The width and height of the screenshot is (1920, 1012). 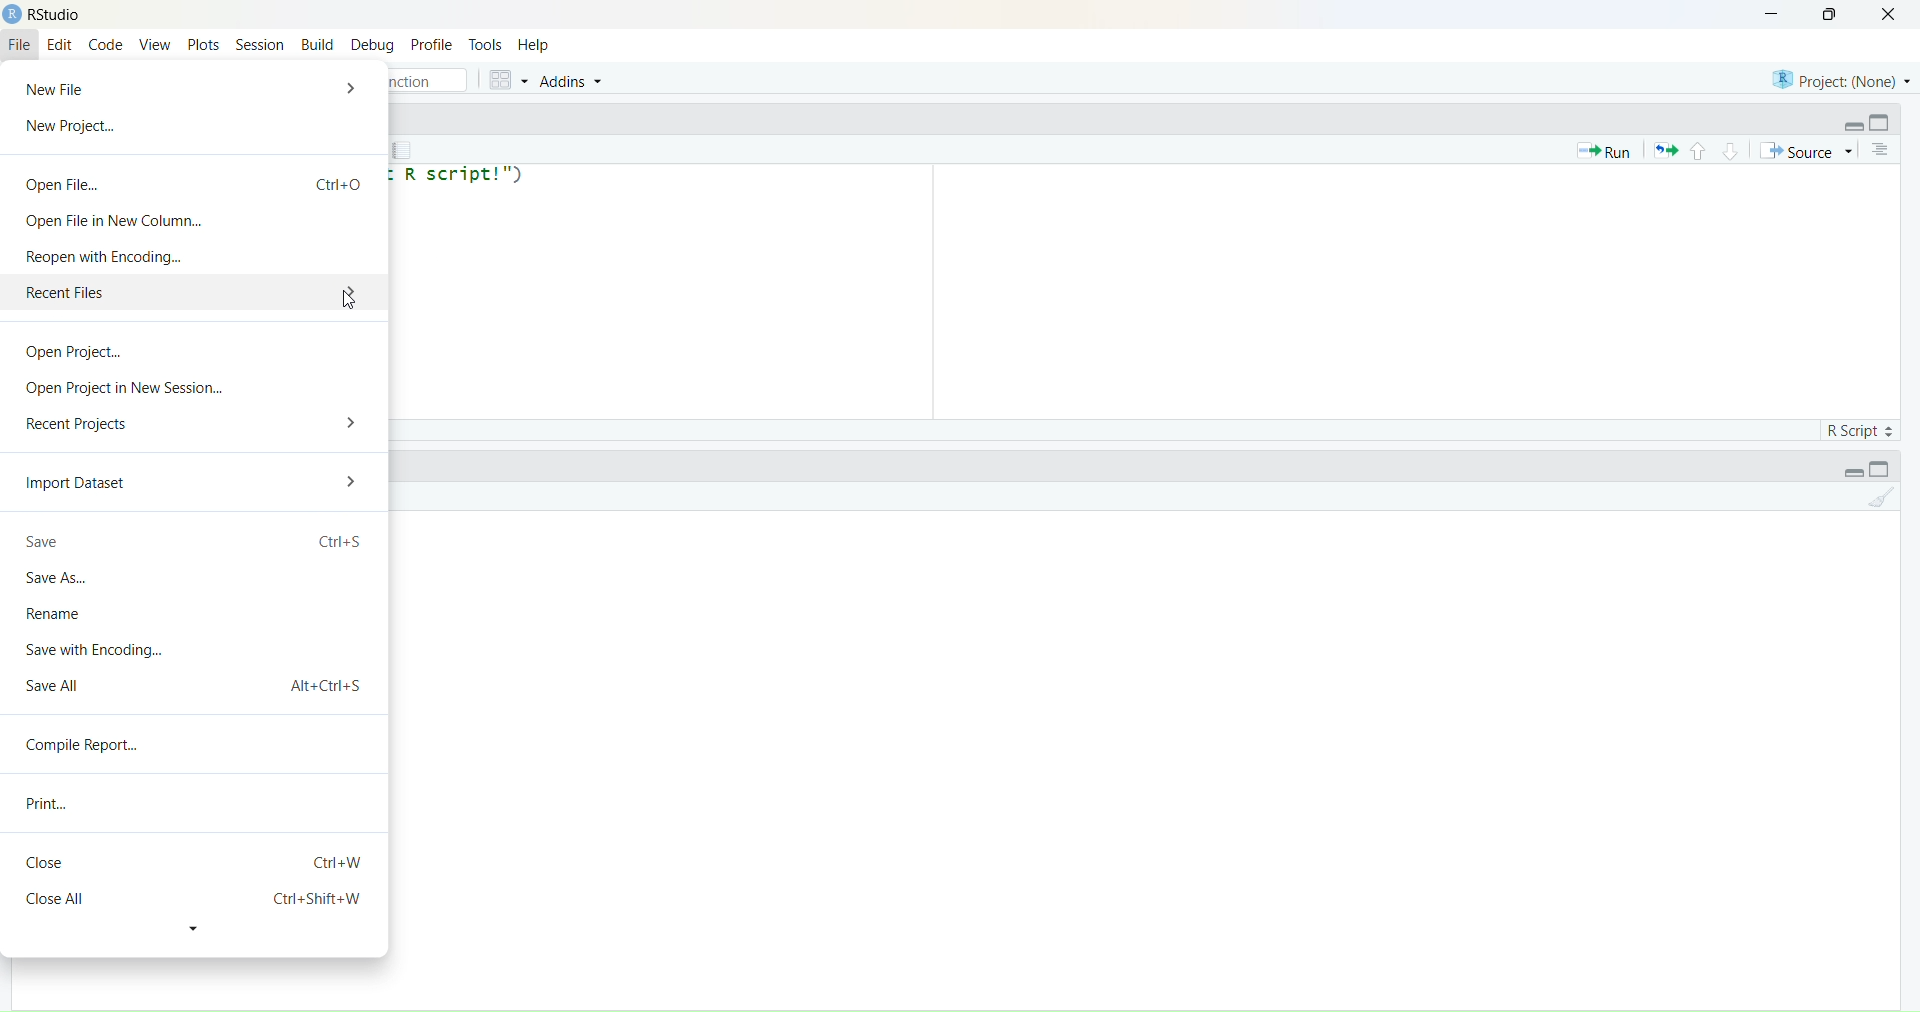 I want to click on Reopen with Encoding.., so click(x=105, y=257).